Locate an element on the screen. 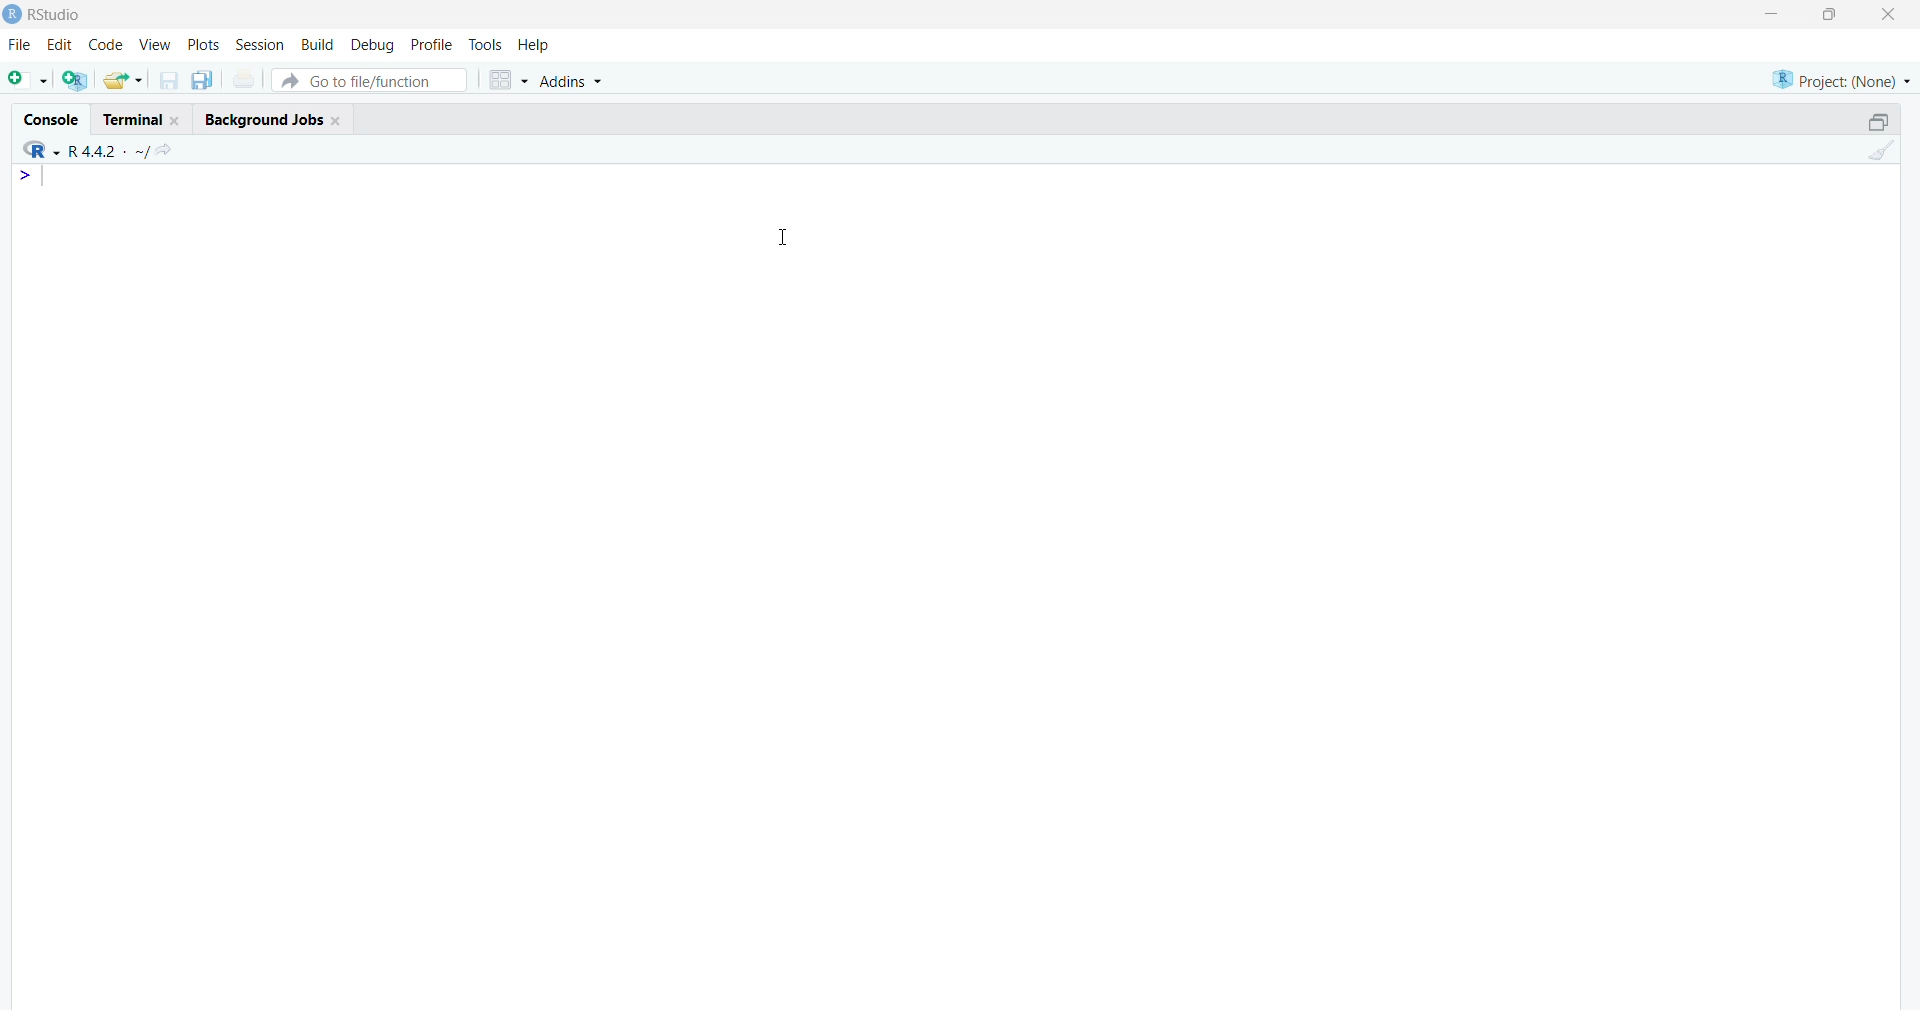 The image size is (1920, 1010). collapse is located at coordinates (1870, 124).